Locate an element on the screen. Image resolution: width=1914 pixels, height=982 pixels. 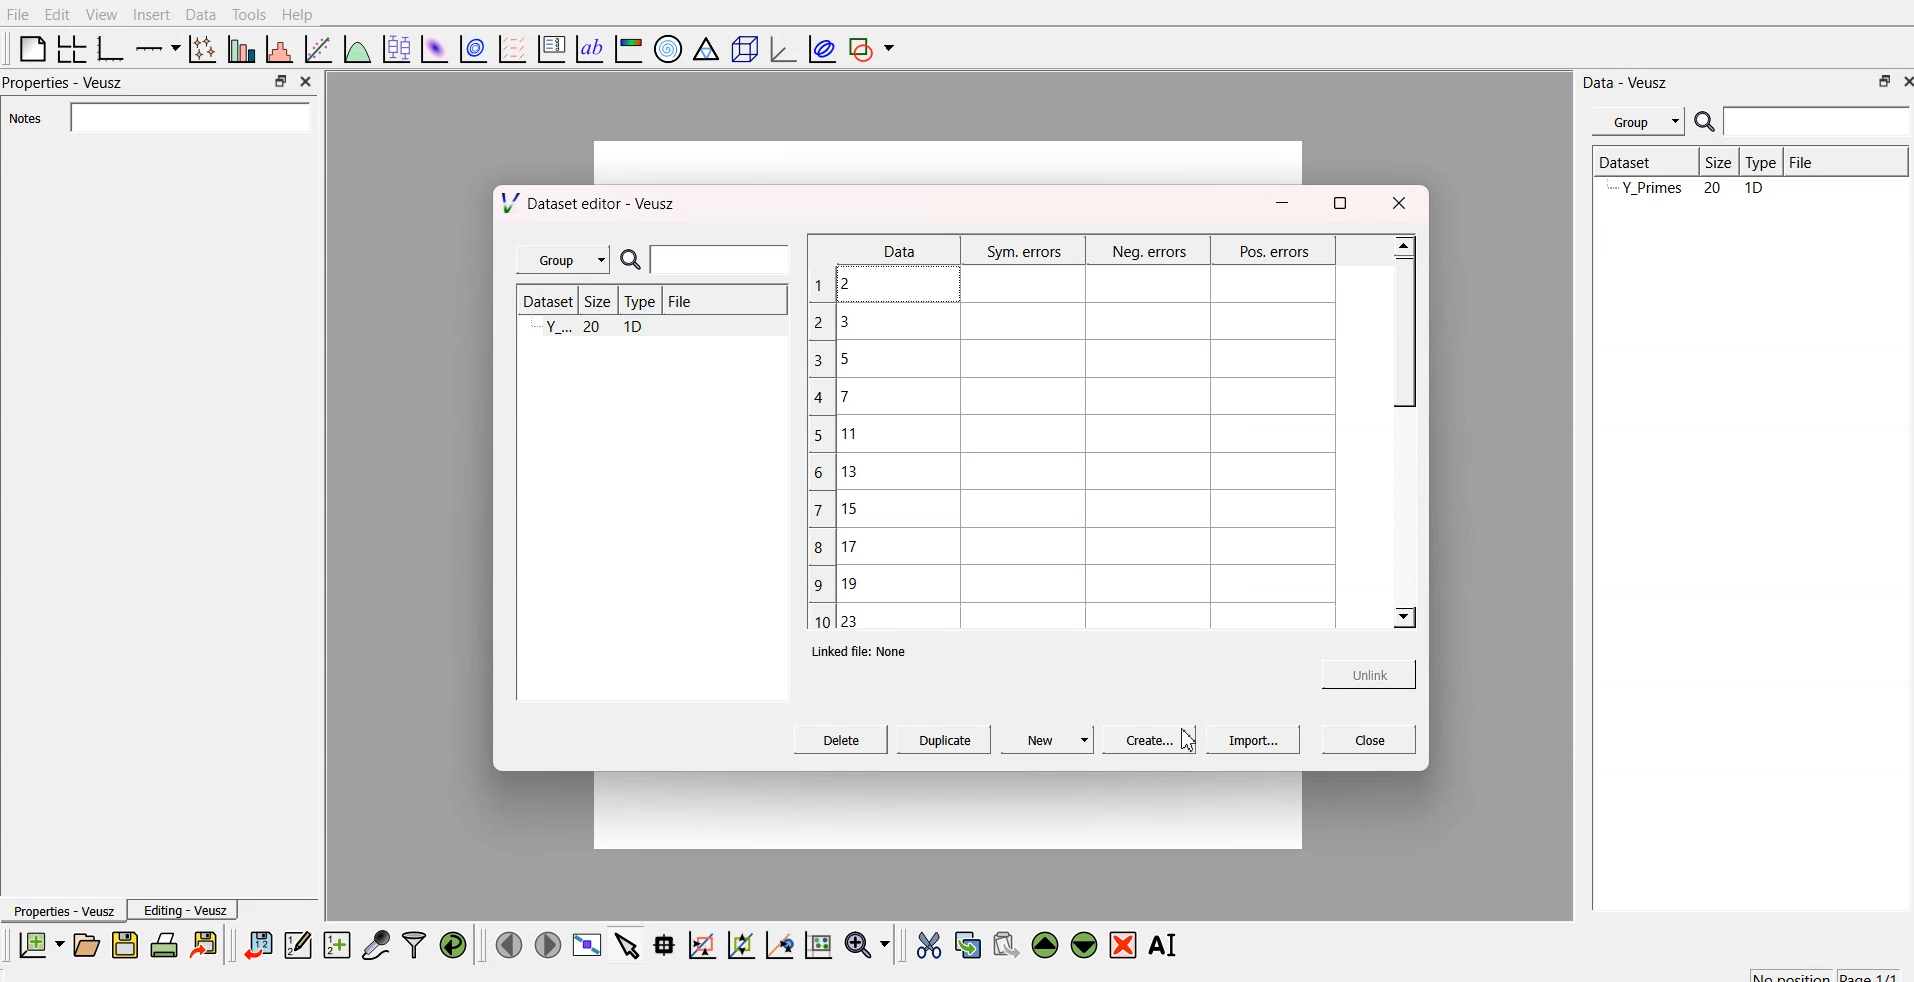
3D scene is located at coordinates (745, 51).